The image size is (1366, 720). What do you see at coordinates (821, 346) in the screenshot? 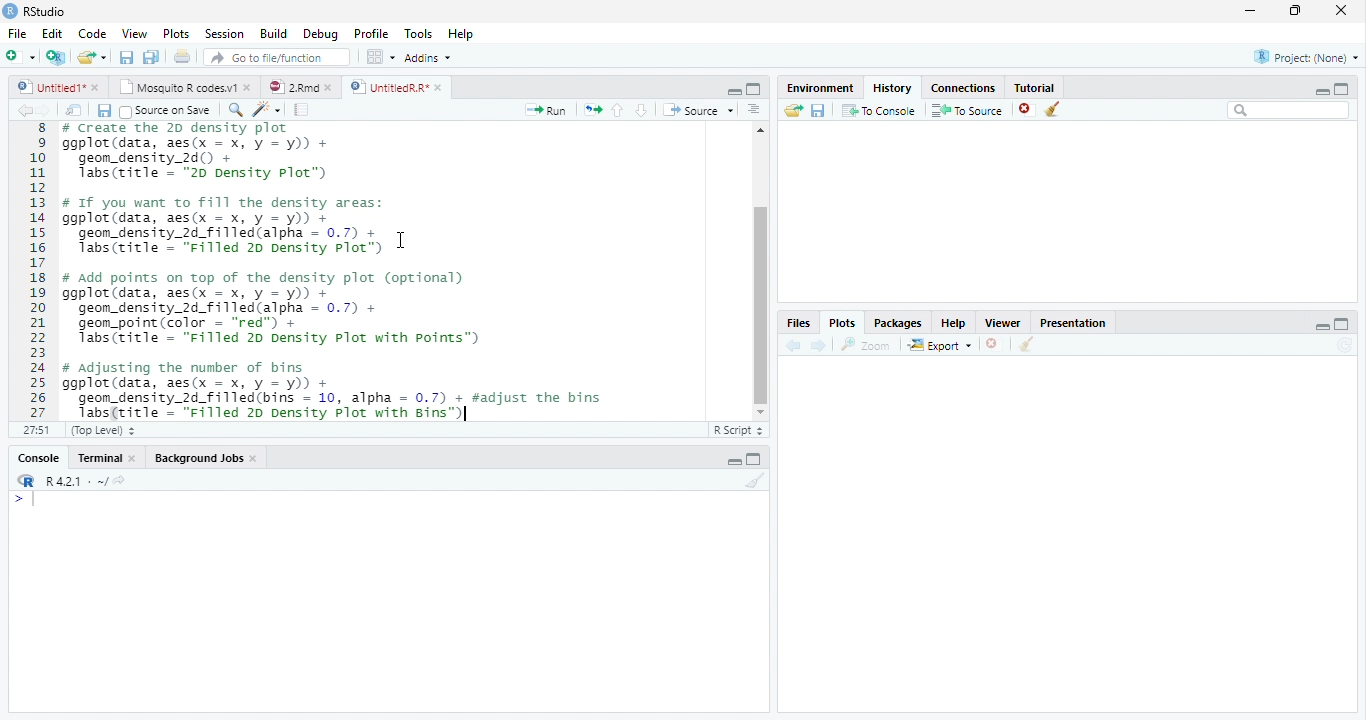
I see `next` at bounding box center [821, 346].